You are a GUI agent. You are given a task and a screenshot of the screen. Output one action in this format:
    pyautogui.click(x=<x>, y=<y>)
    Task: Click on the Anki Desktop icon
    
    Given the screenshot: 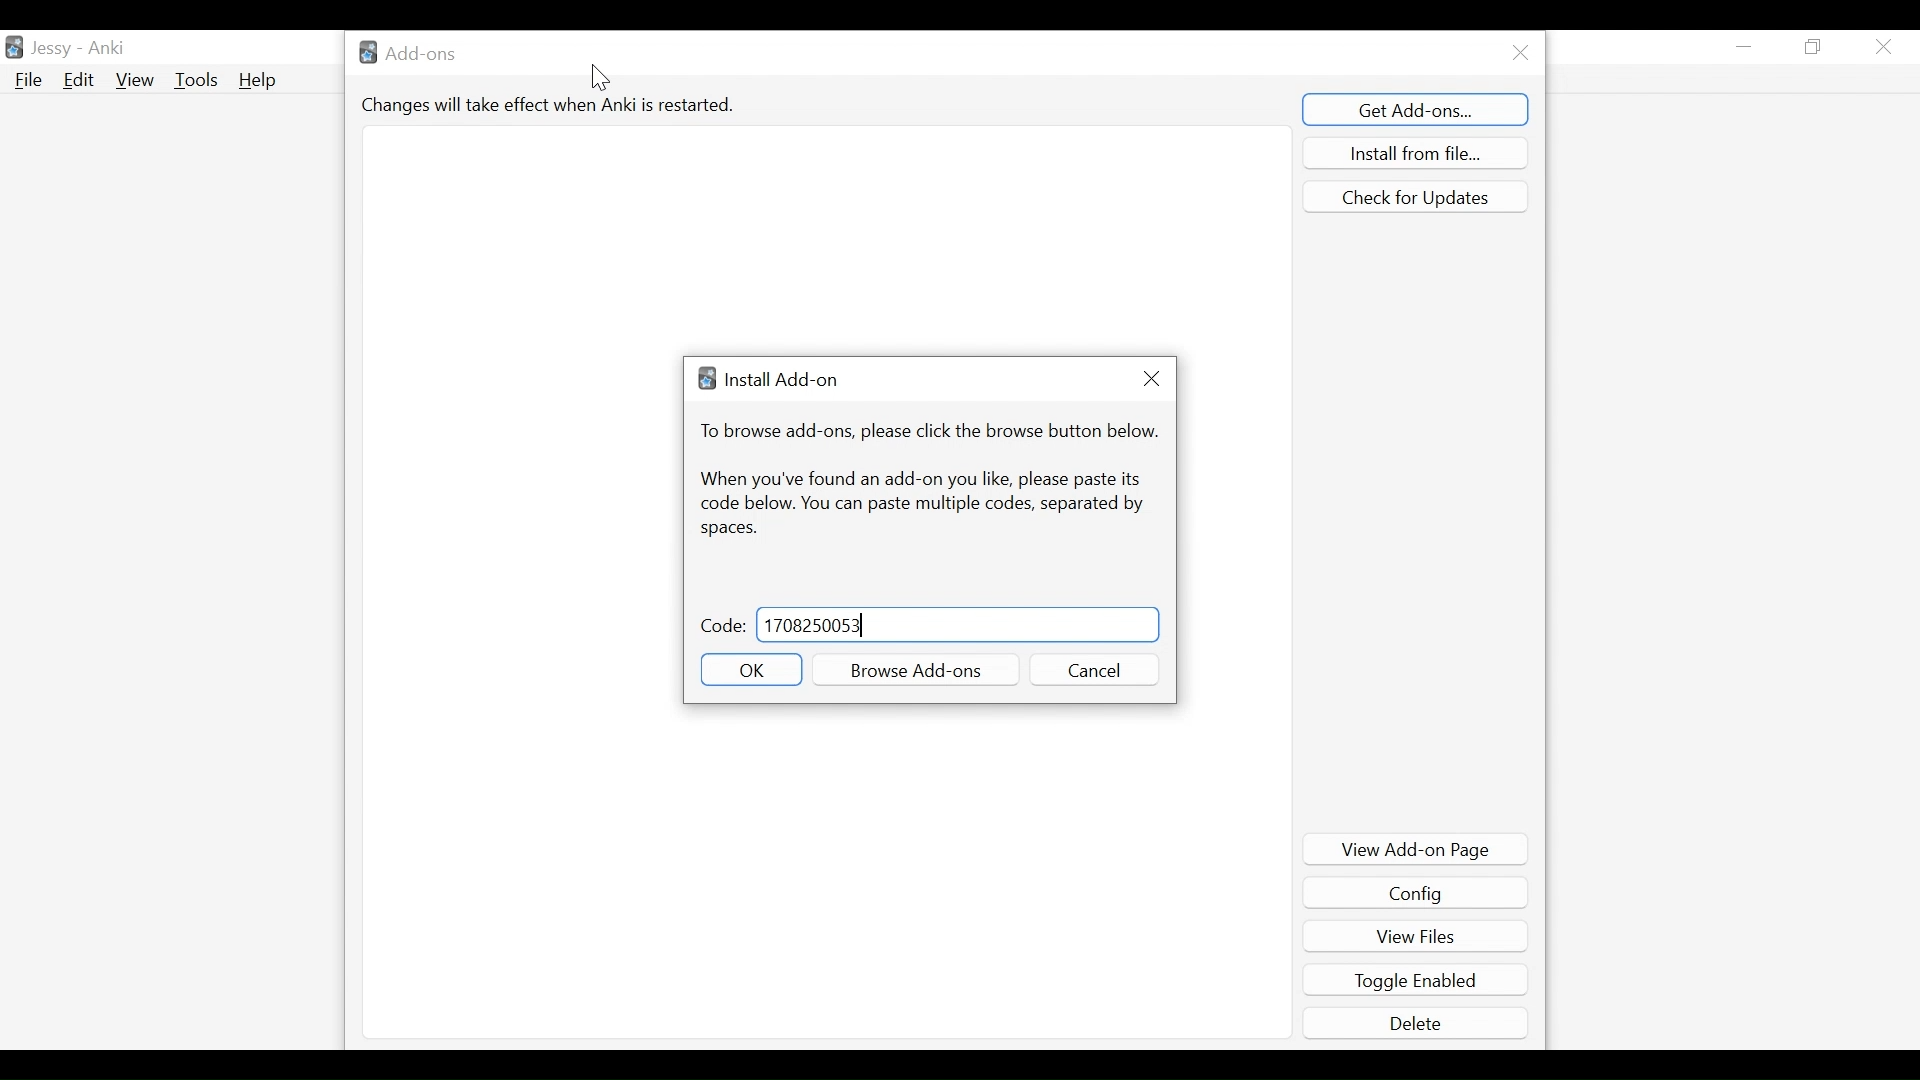 What is the action you would take?
    pyautogui.click(x=14, y=48)
    